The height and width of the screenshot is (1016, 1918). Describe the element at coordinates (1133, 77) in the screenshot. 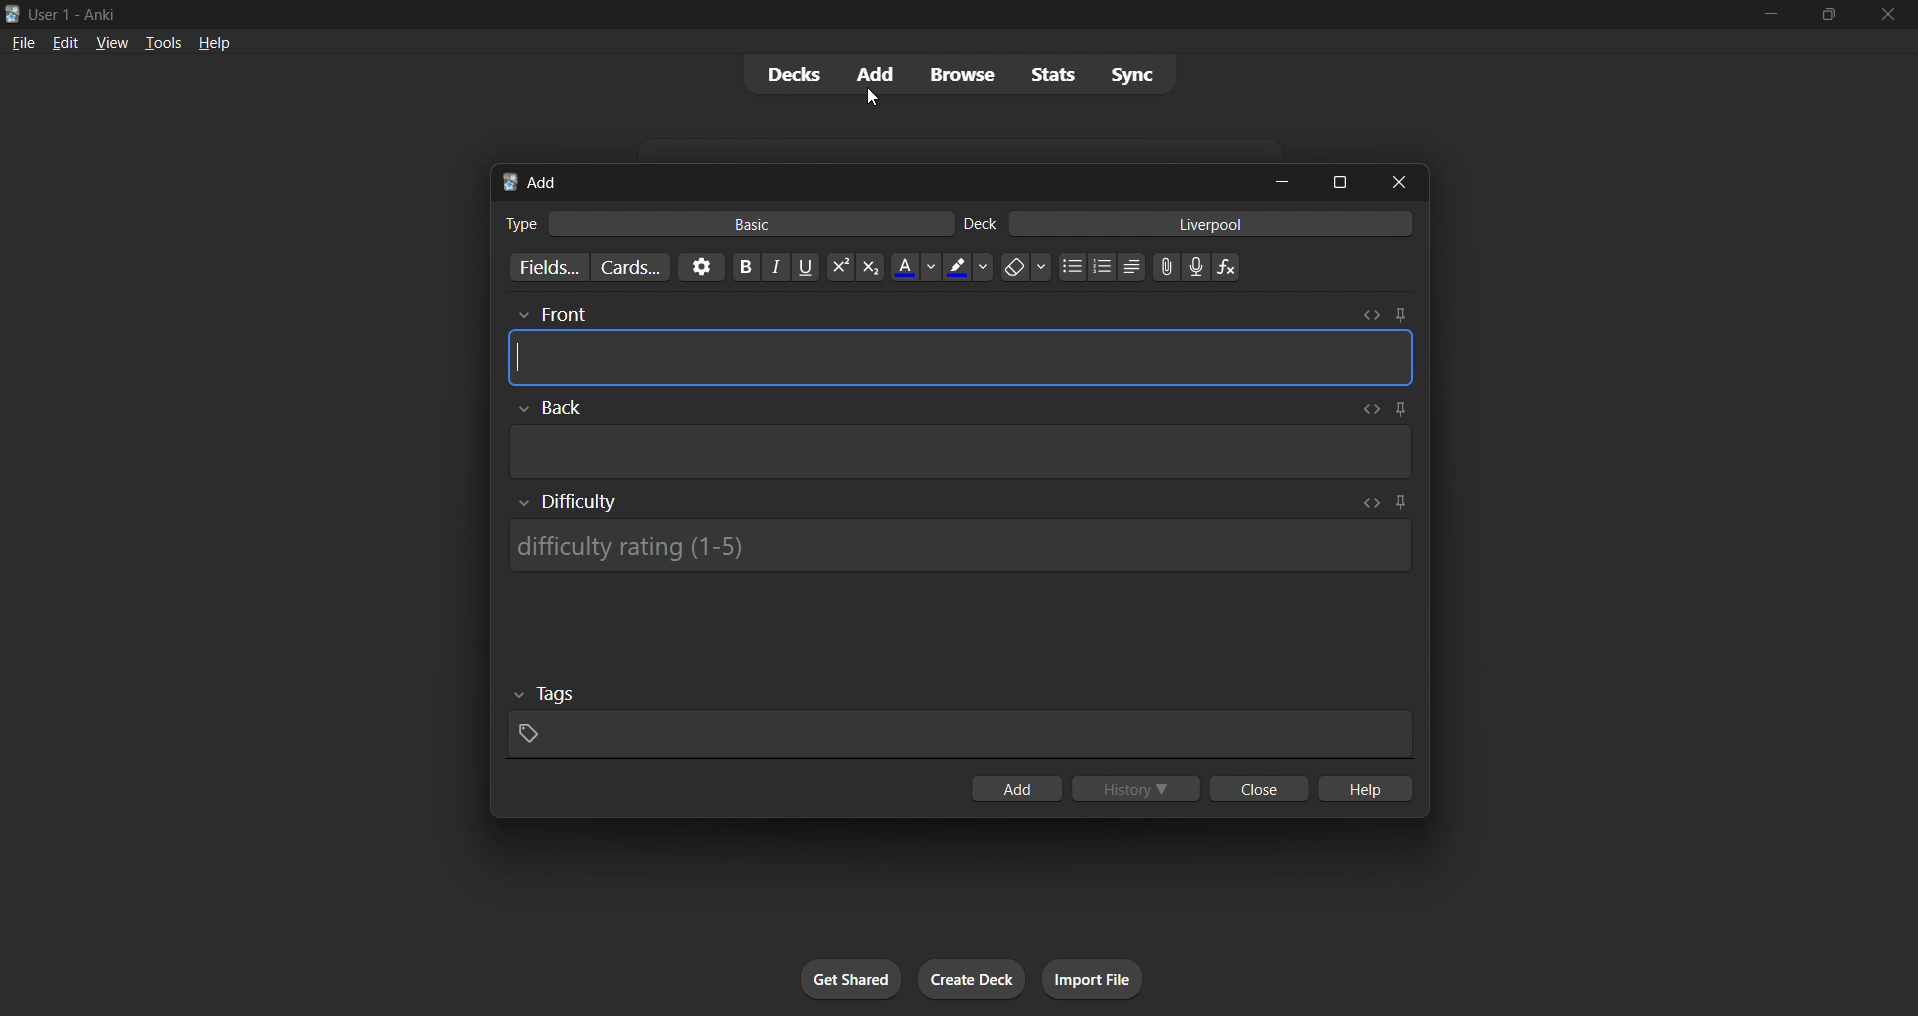

I see `sync` at that location.